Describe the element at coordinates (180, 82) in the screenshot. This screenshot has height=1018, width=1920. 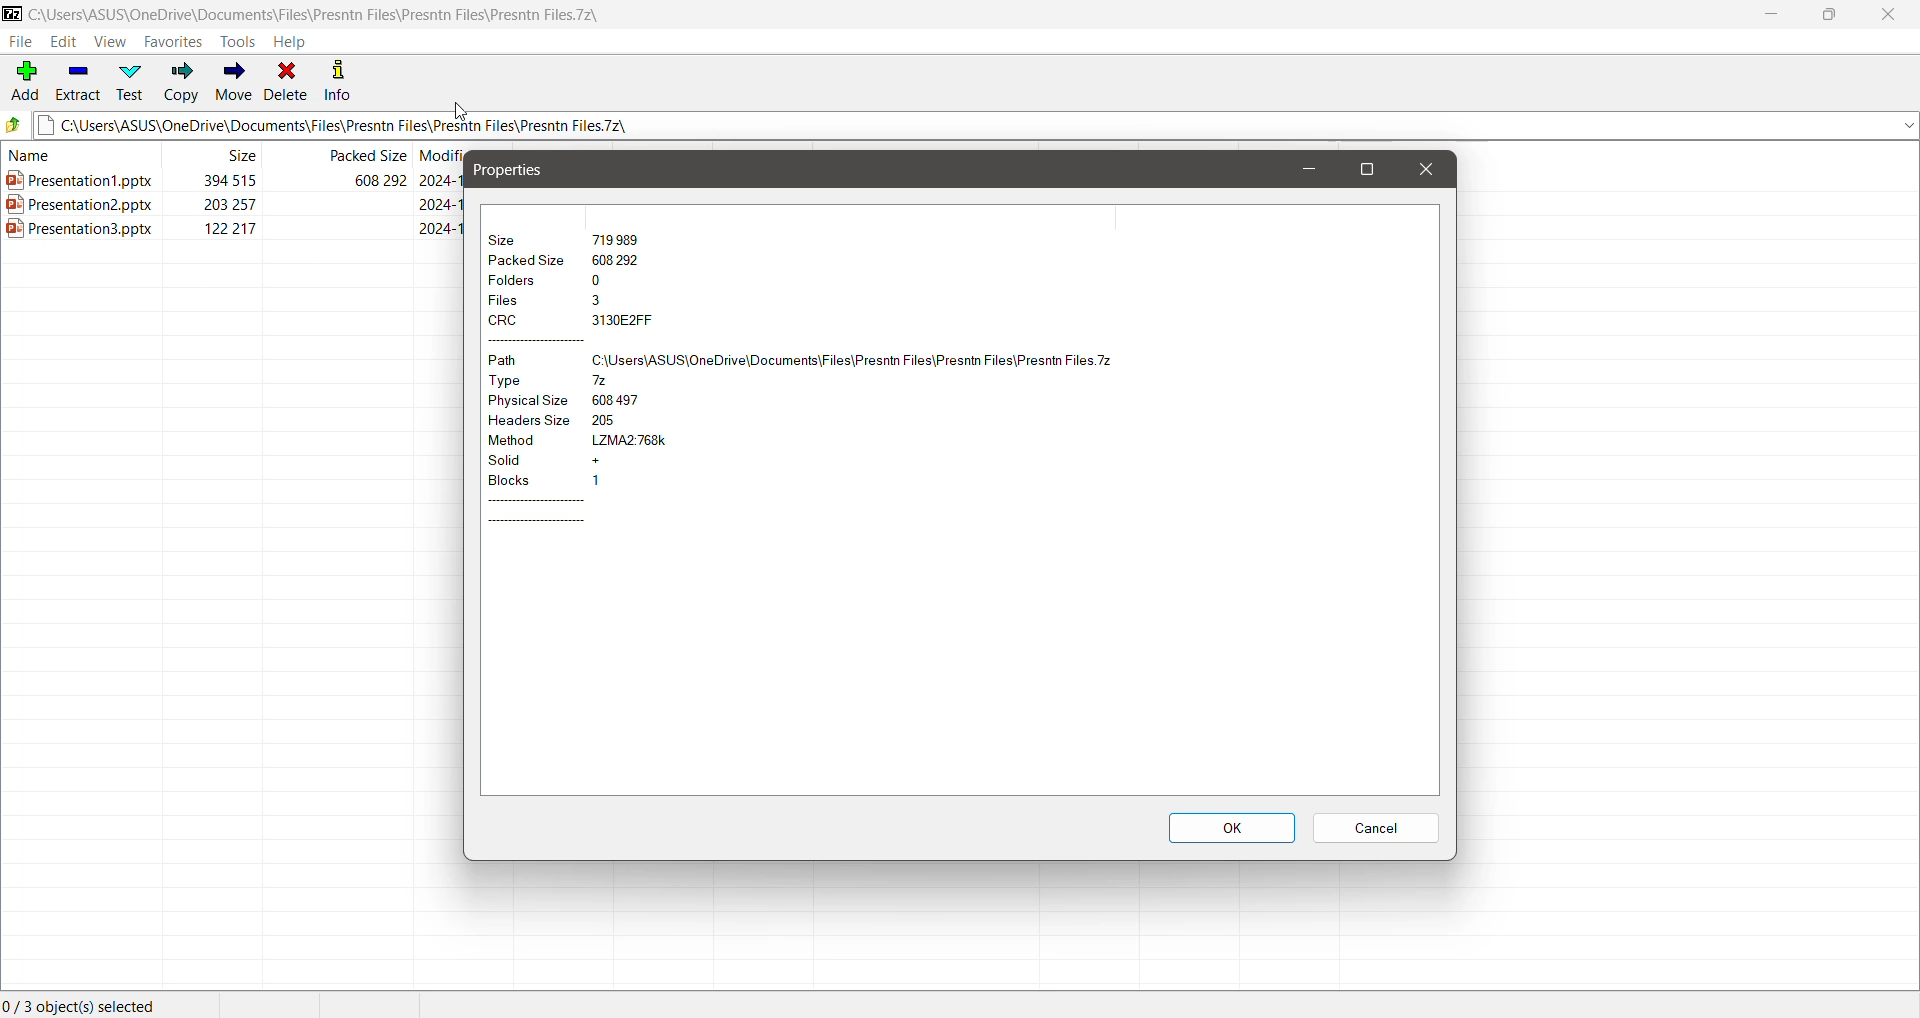
I see `Copy` at that location.